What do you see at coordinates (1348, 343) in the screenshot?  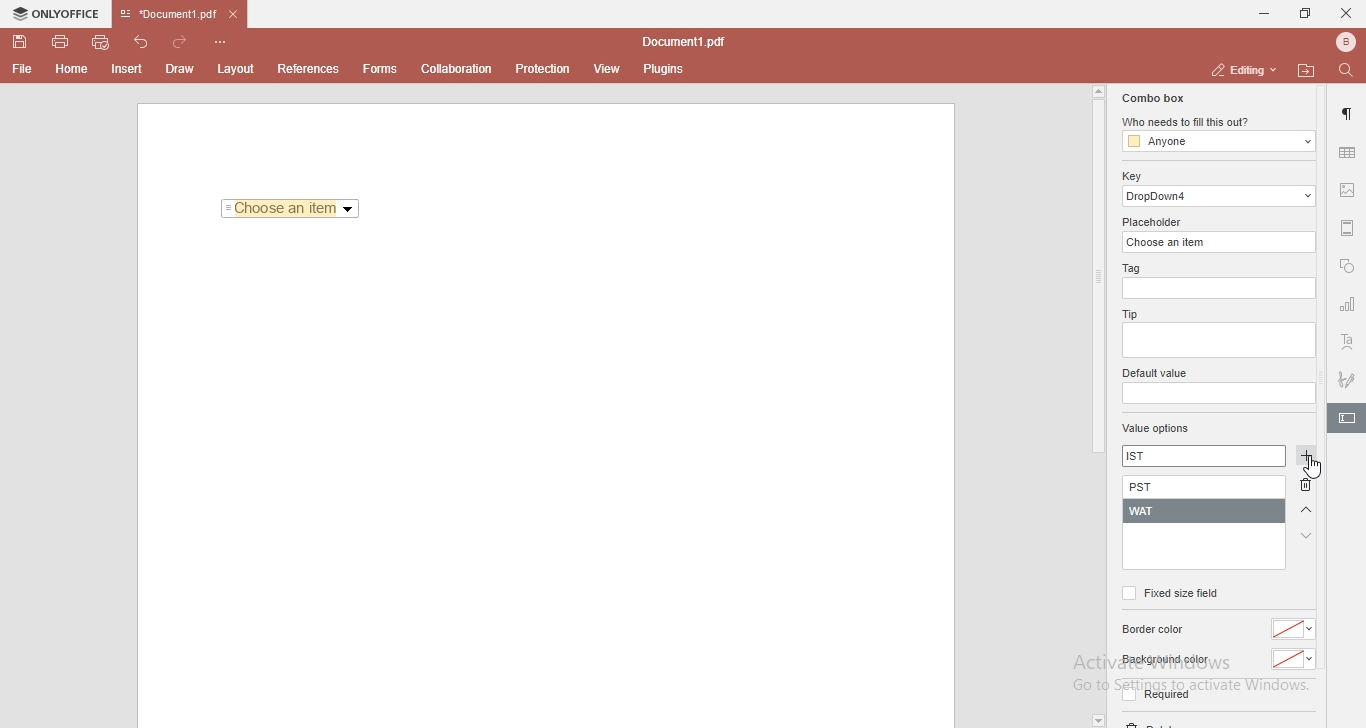 I see `text` at bounding box center [1348, 343].